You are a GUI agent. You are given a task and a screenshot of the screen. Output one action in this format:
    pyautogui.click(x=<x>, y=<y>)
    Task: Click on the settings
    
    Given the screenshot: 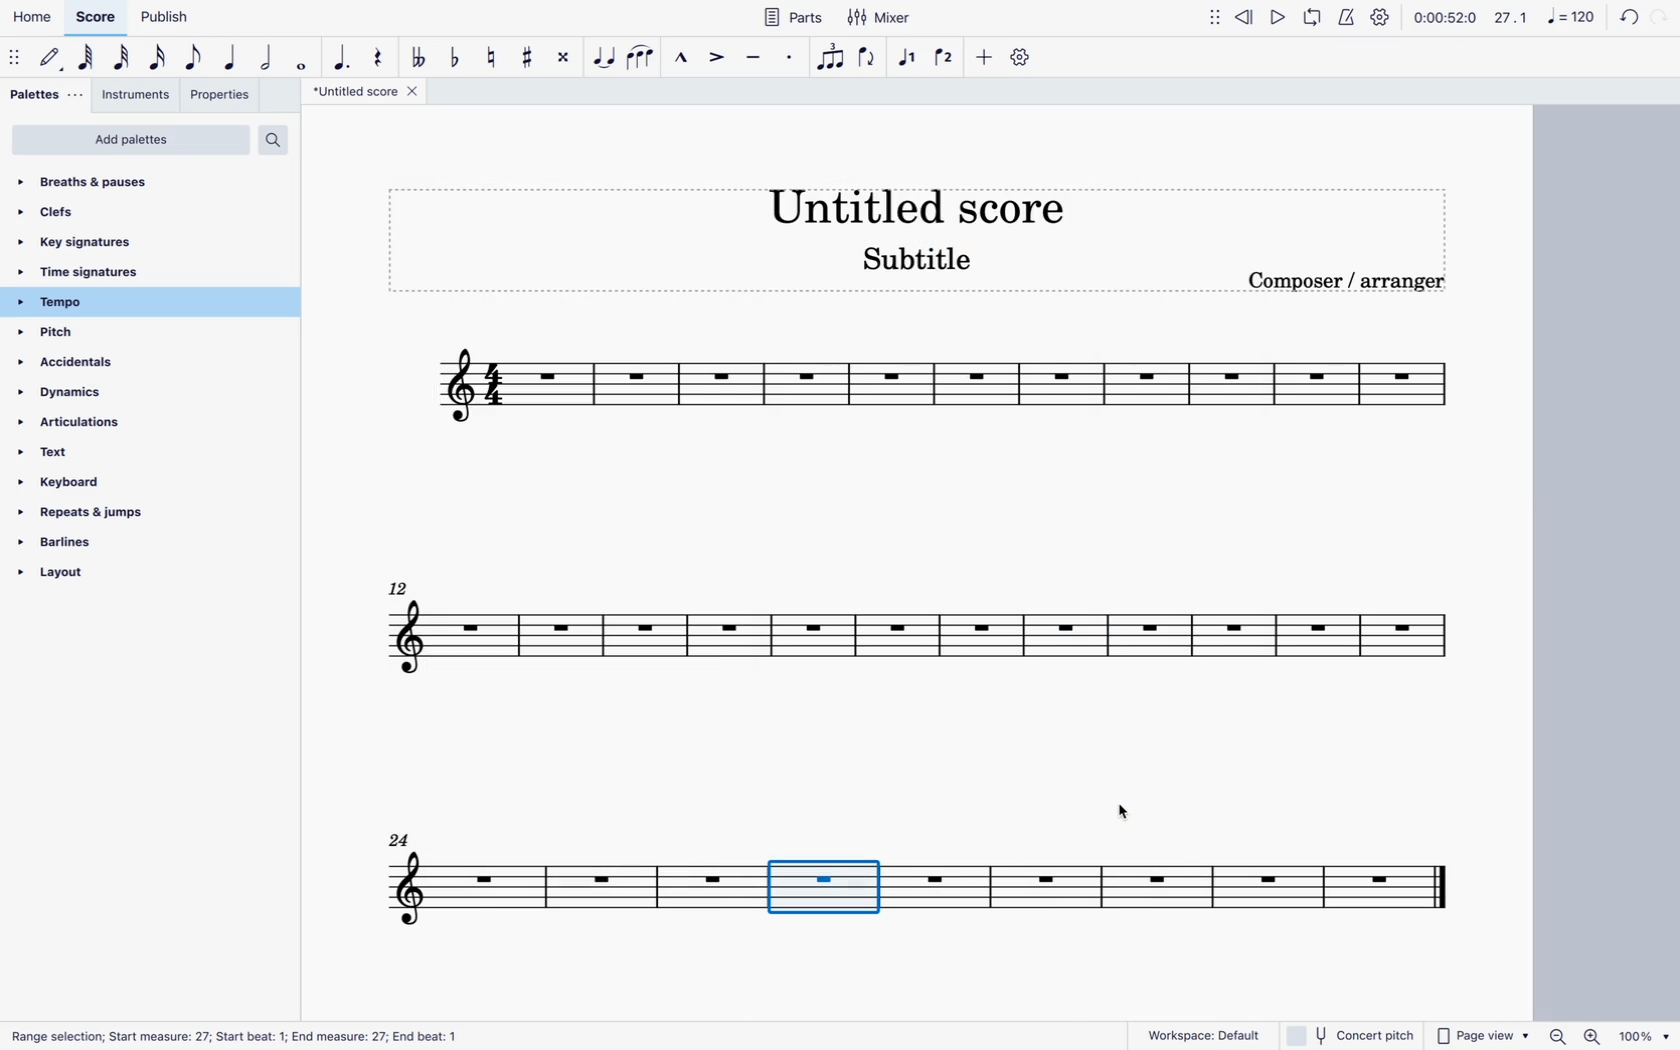 What is the action you would take?
    pyautogui.click(x=1383, y=19)
    